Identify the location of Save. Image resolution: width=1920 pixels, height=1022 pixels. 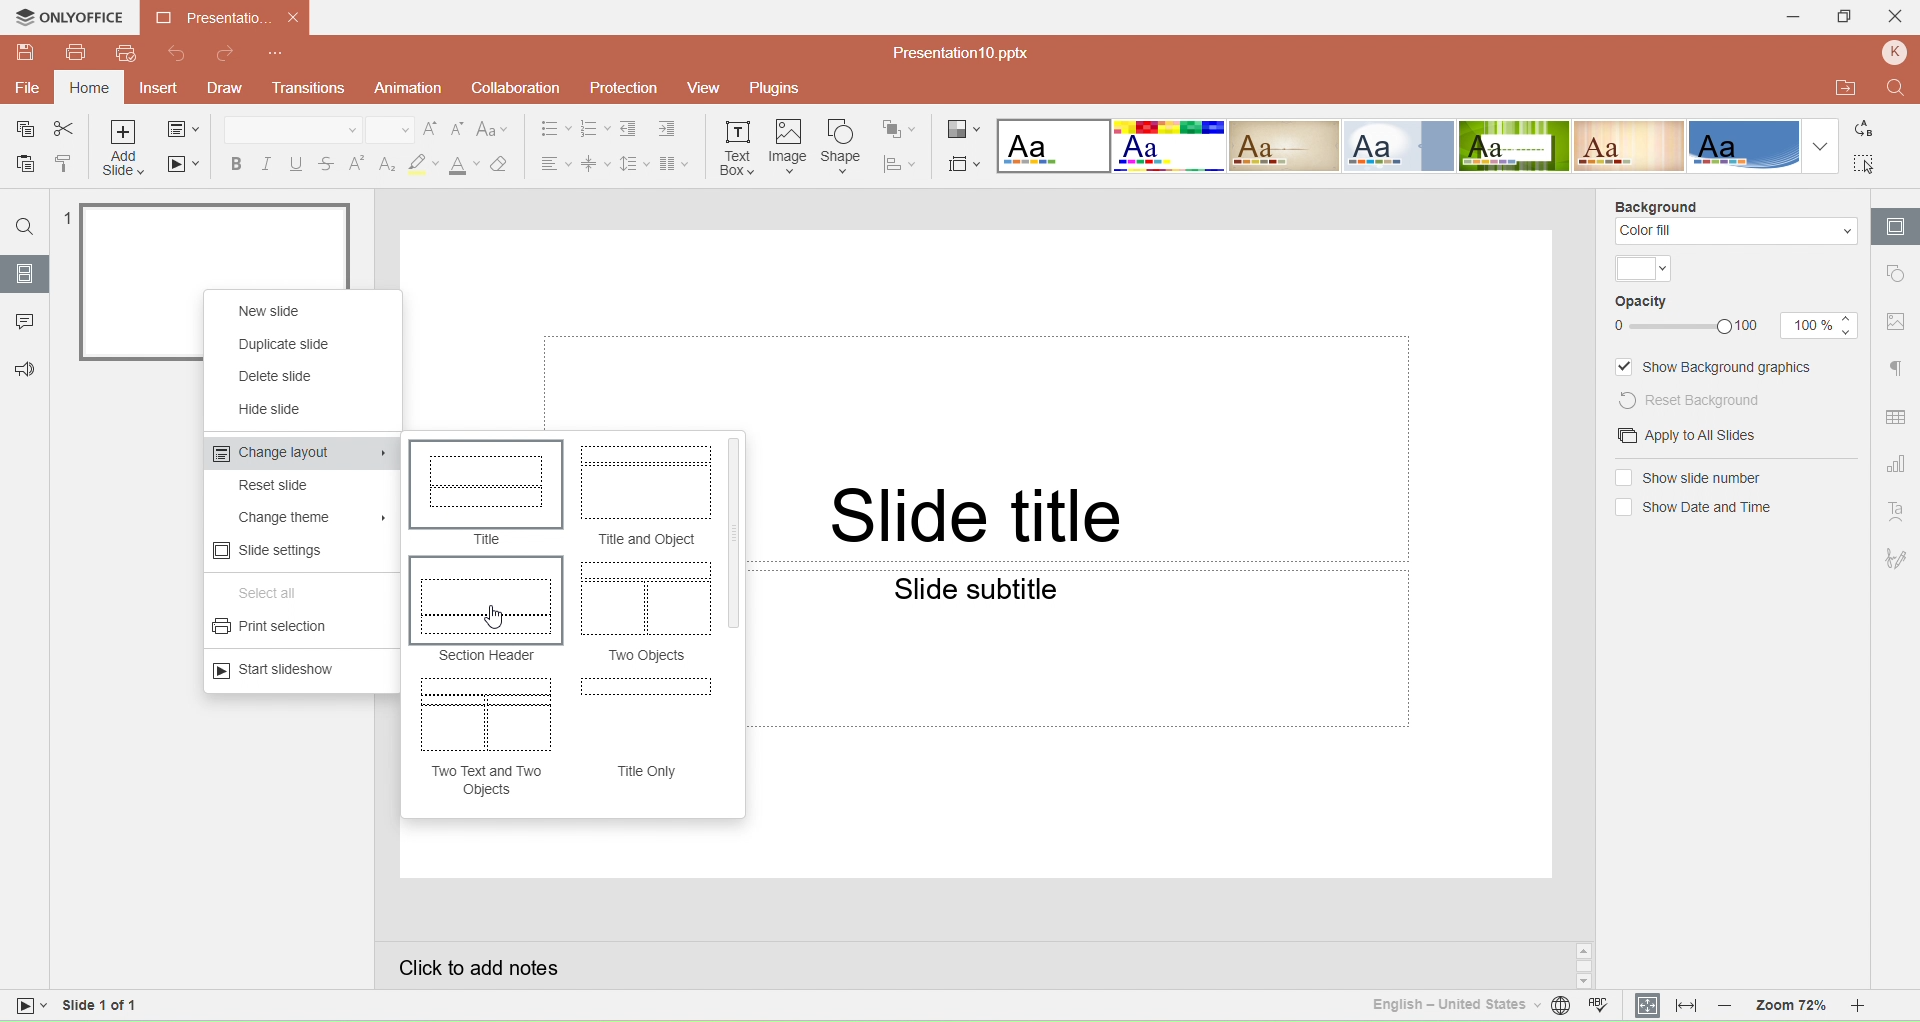
(26, 54).